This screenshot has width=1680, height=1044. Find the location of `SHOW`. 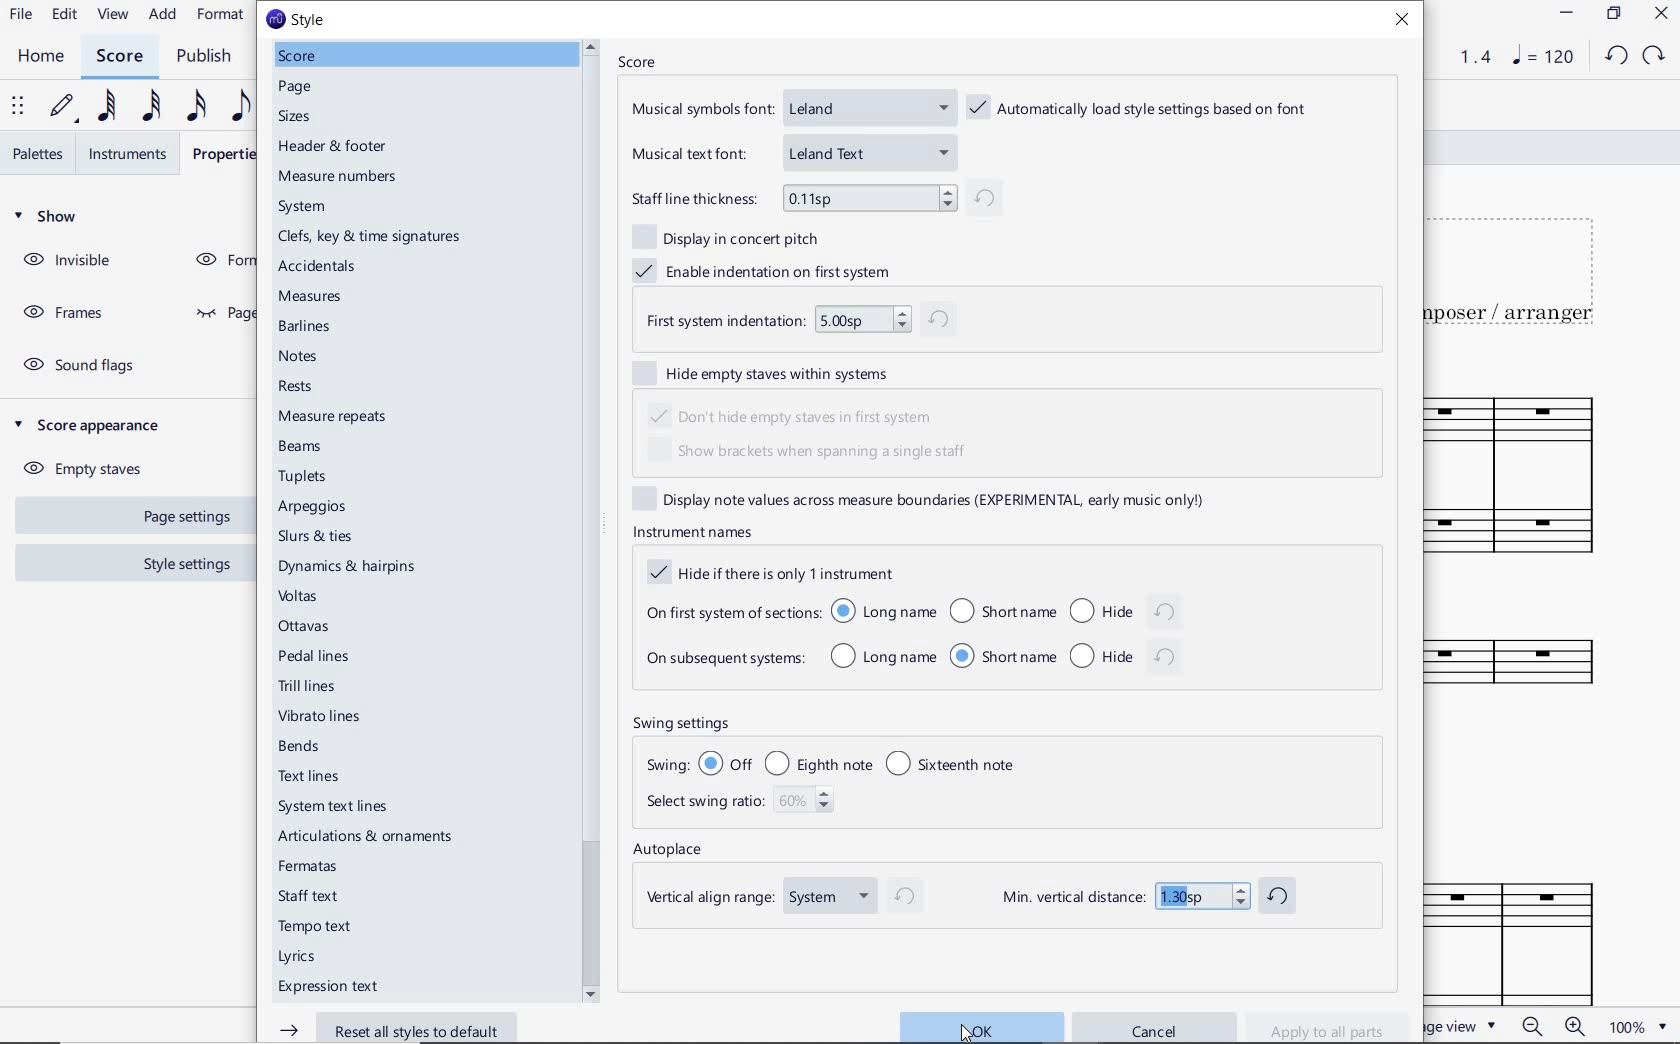

SHOW is located at coordinates (49, 217).